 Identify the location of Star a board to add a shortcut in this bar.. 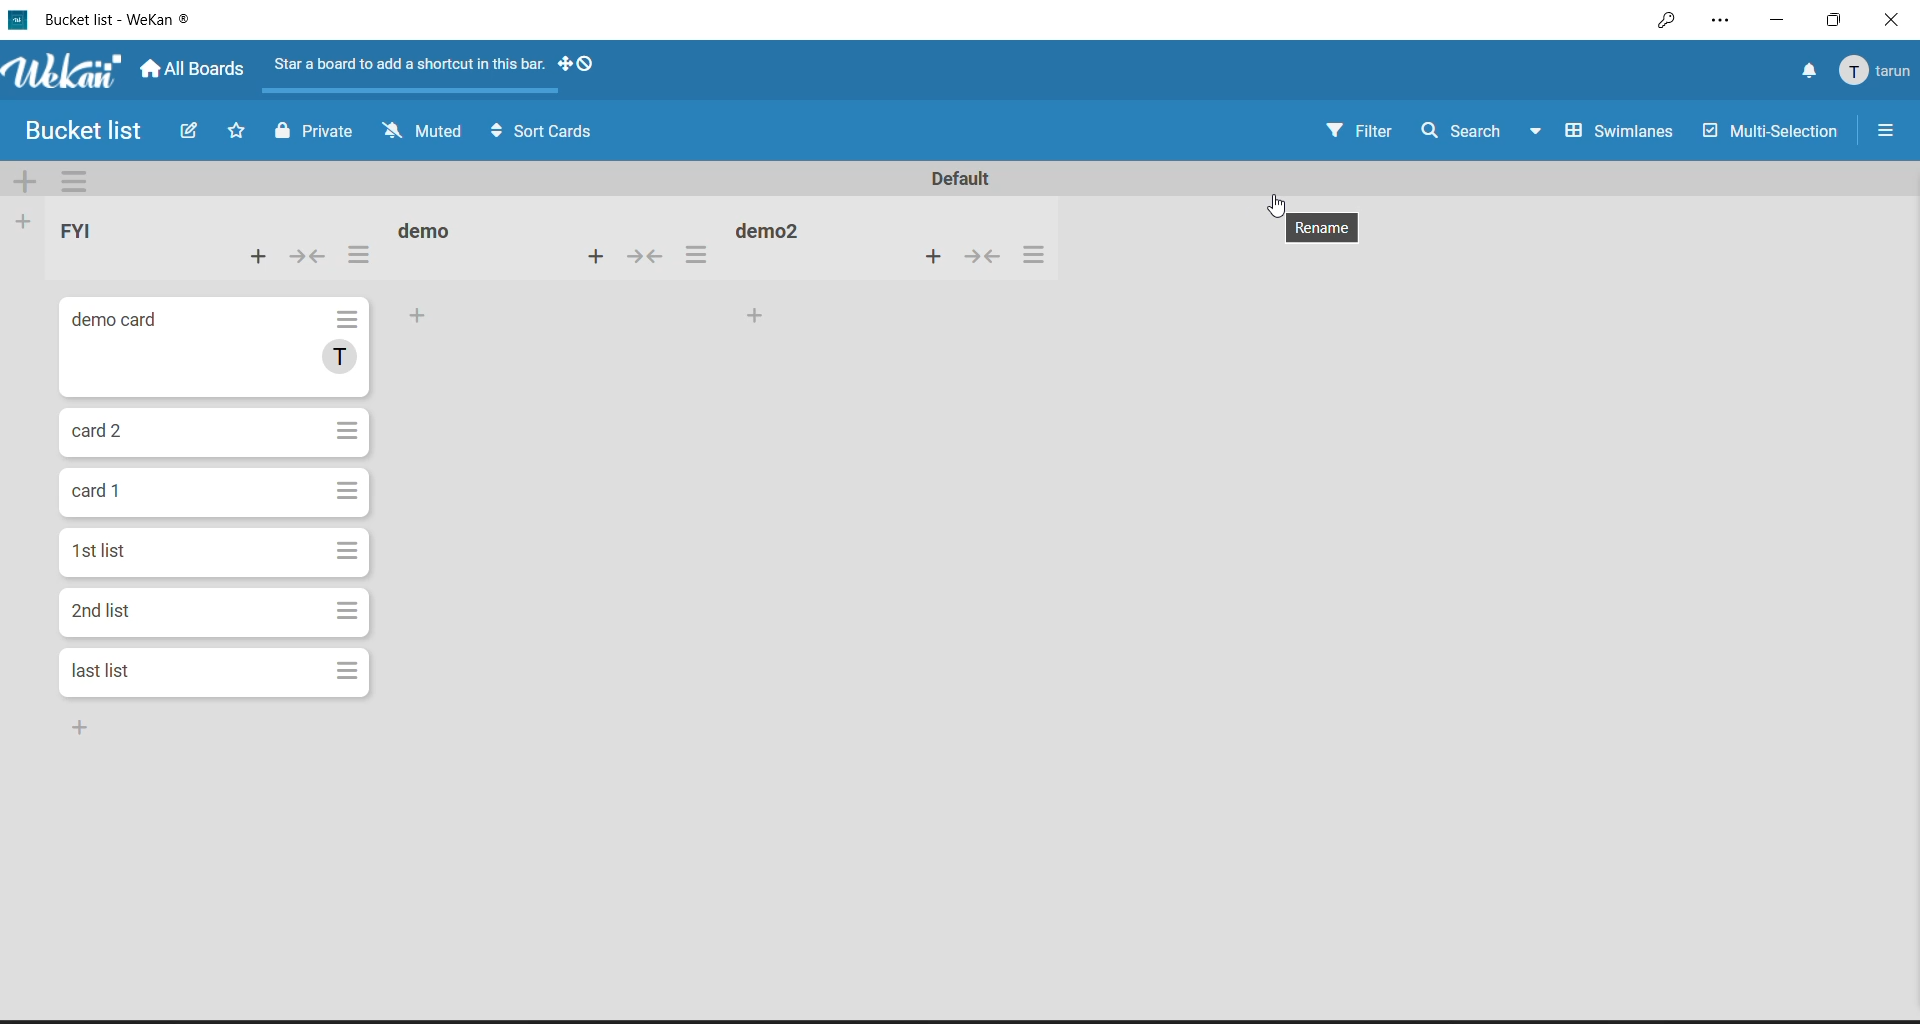
(411, 64).